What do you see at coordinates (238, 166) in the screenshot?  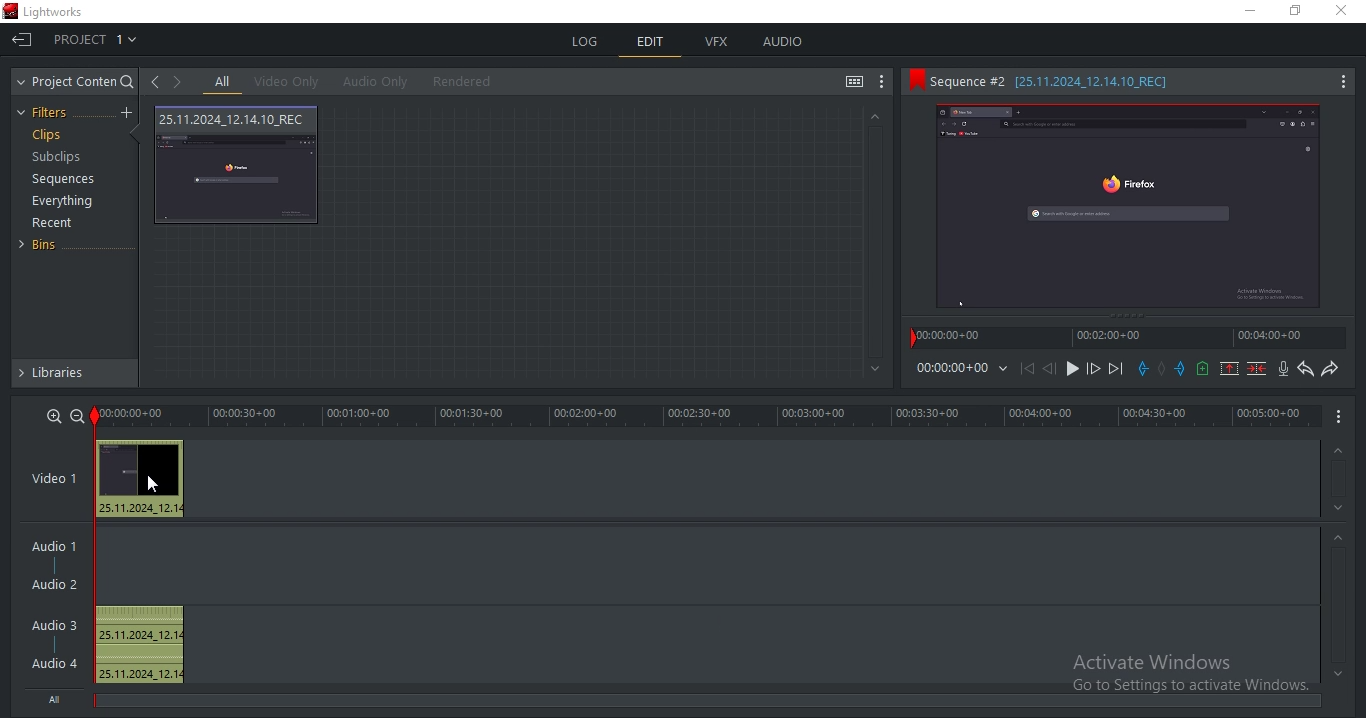 I see `video` at bounding box center [238, 166].